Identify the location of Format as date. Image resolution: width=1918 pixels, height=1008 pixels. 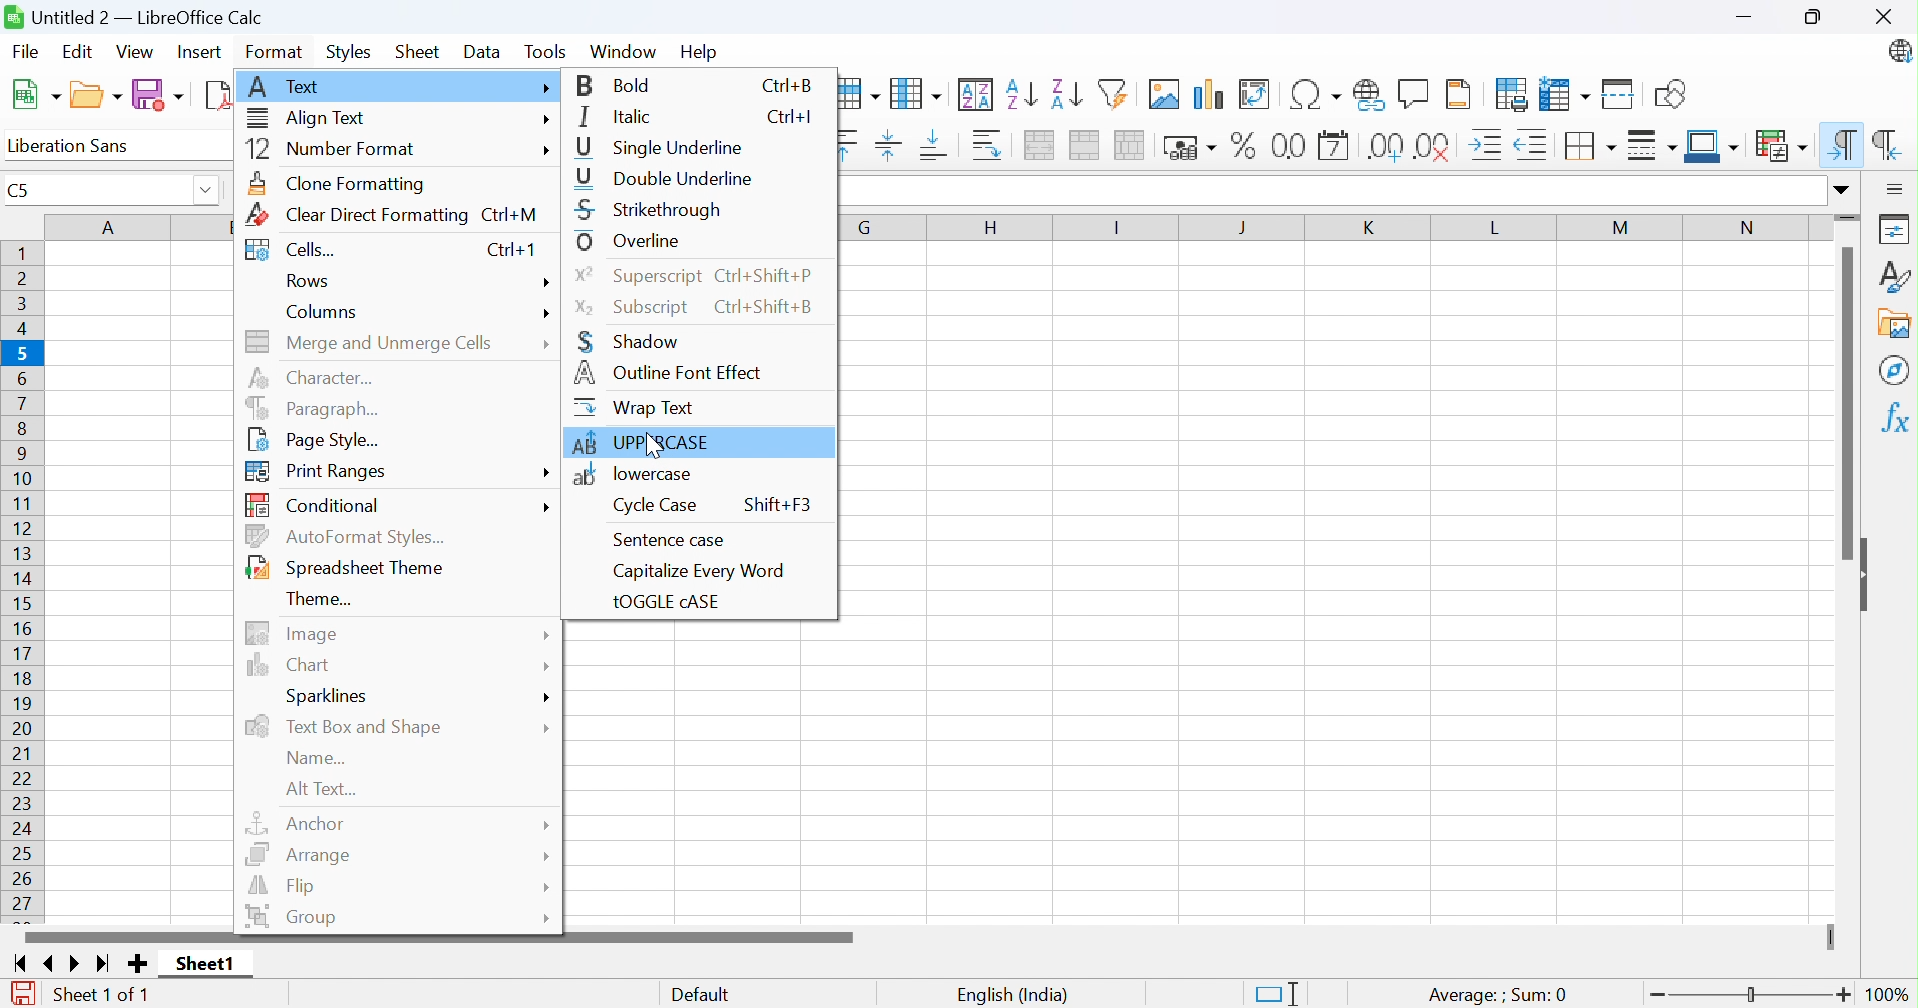
(1336, 145).